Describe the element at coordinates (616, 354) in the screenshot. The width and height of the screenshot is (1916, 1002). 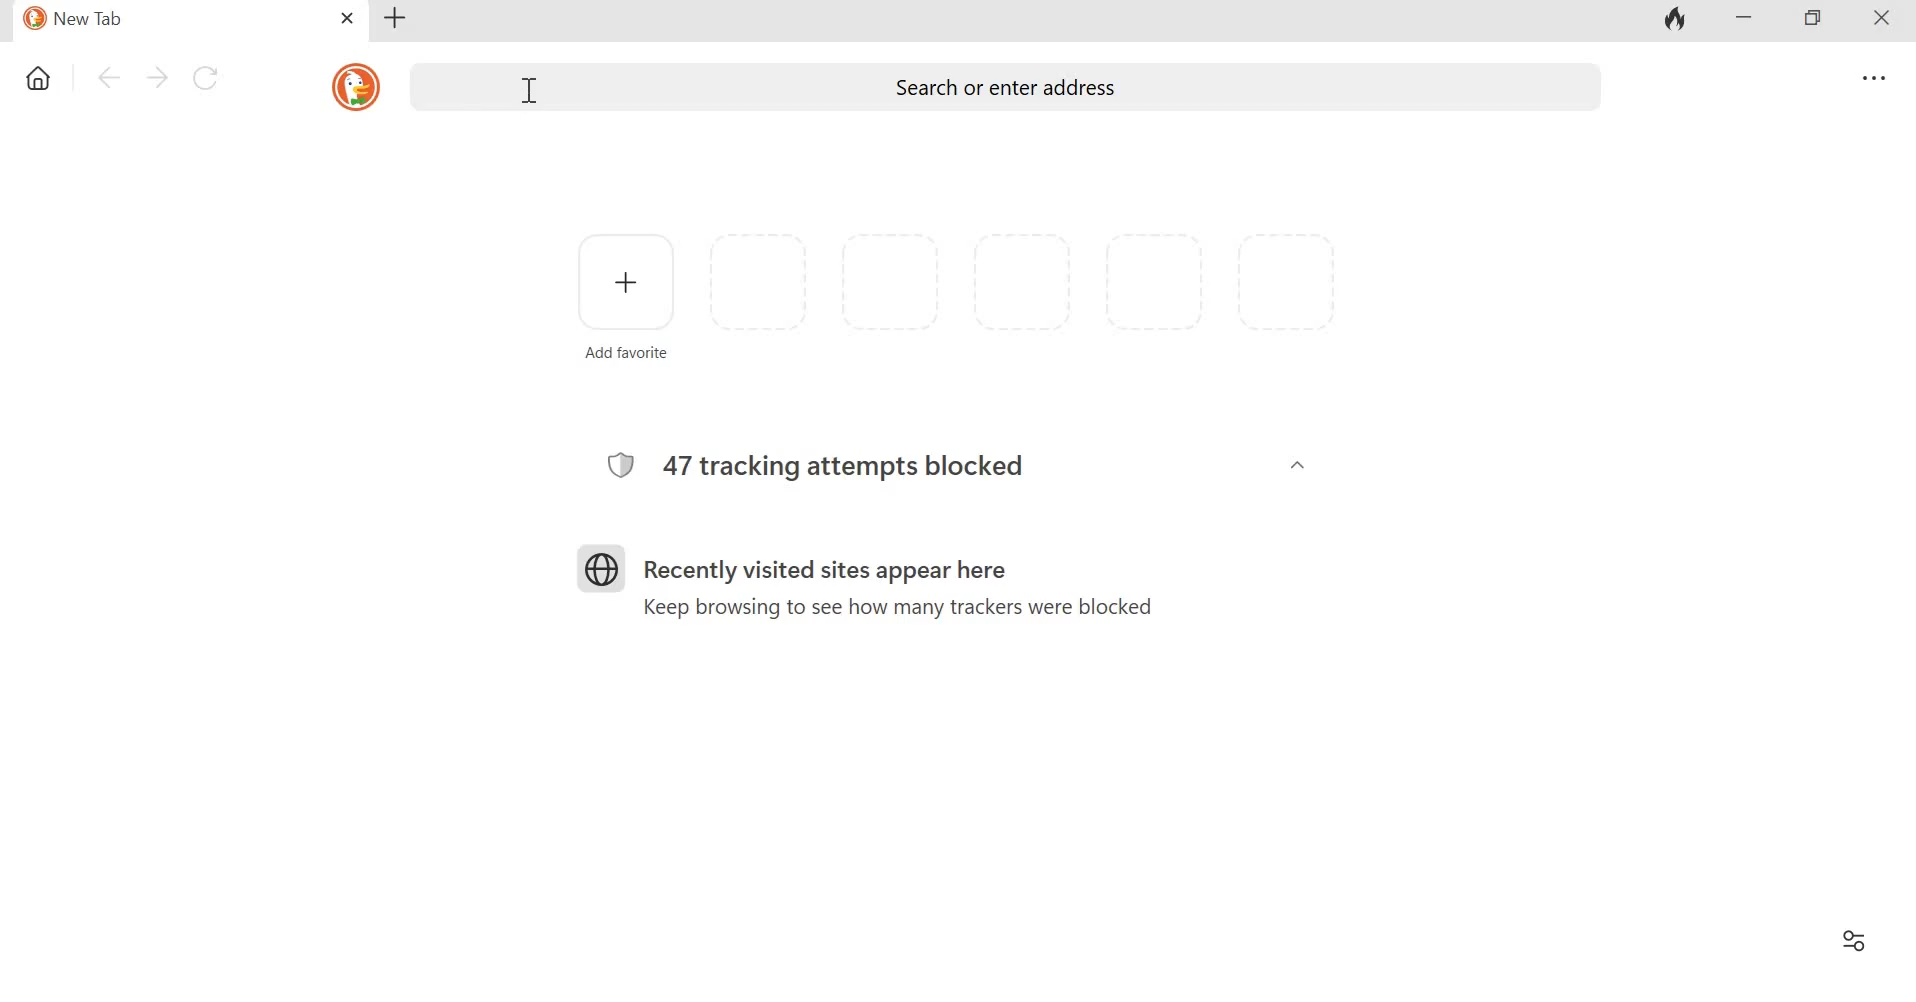
I see `add favorite` at that location.